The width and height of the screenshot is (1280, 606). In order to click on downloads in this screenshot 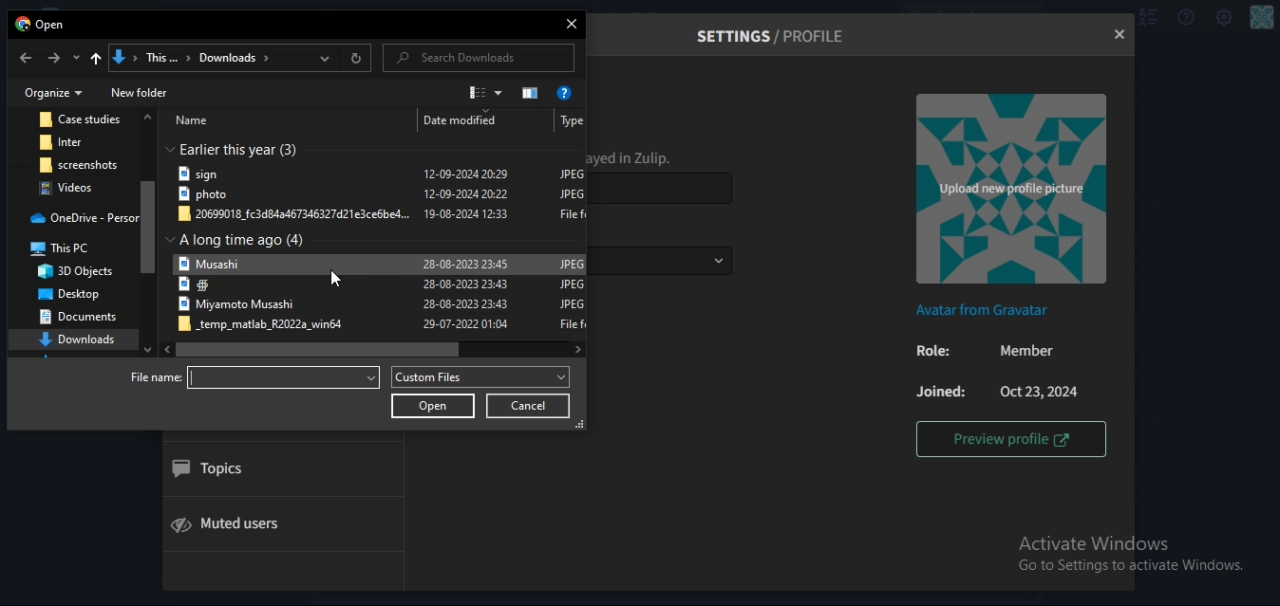, I will do `click(79, 340)`.